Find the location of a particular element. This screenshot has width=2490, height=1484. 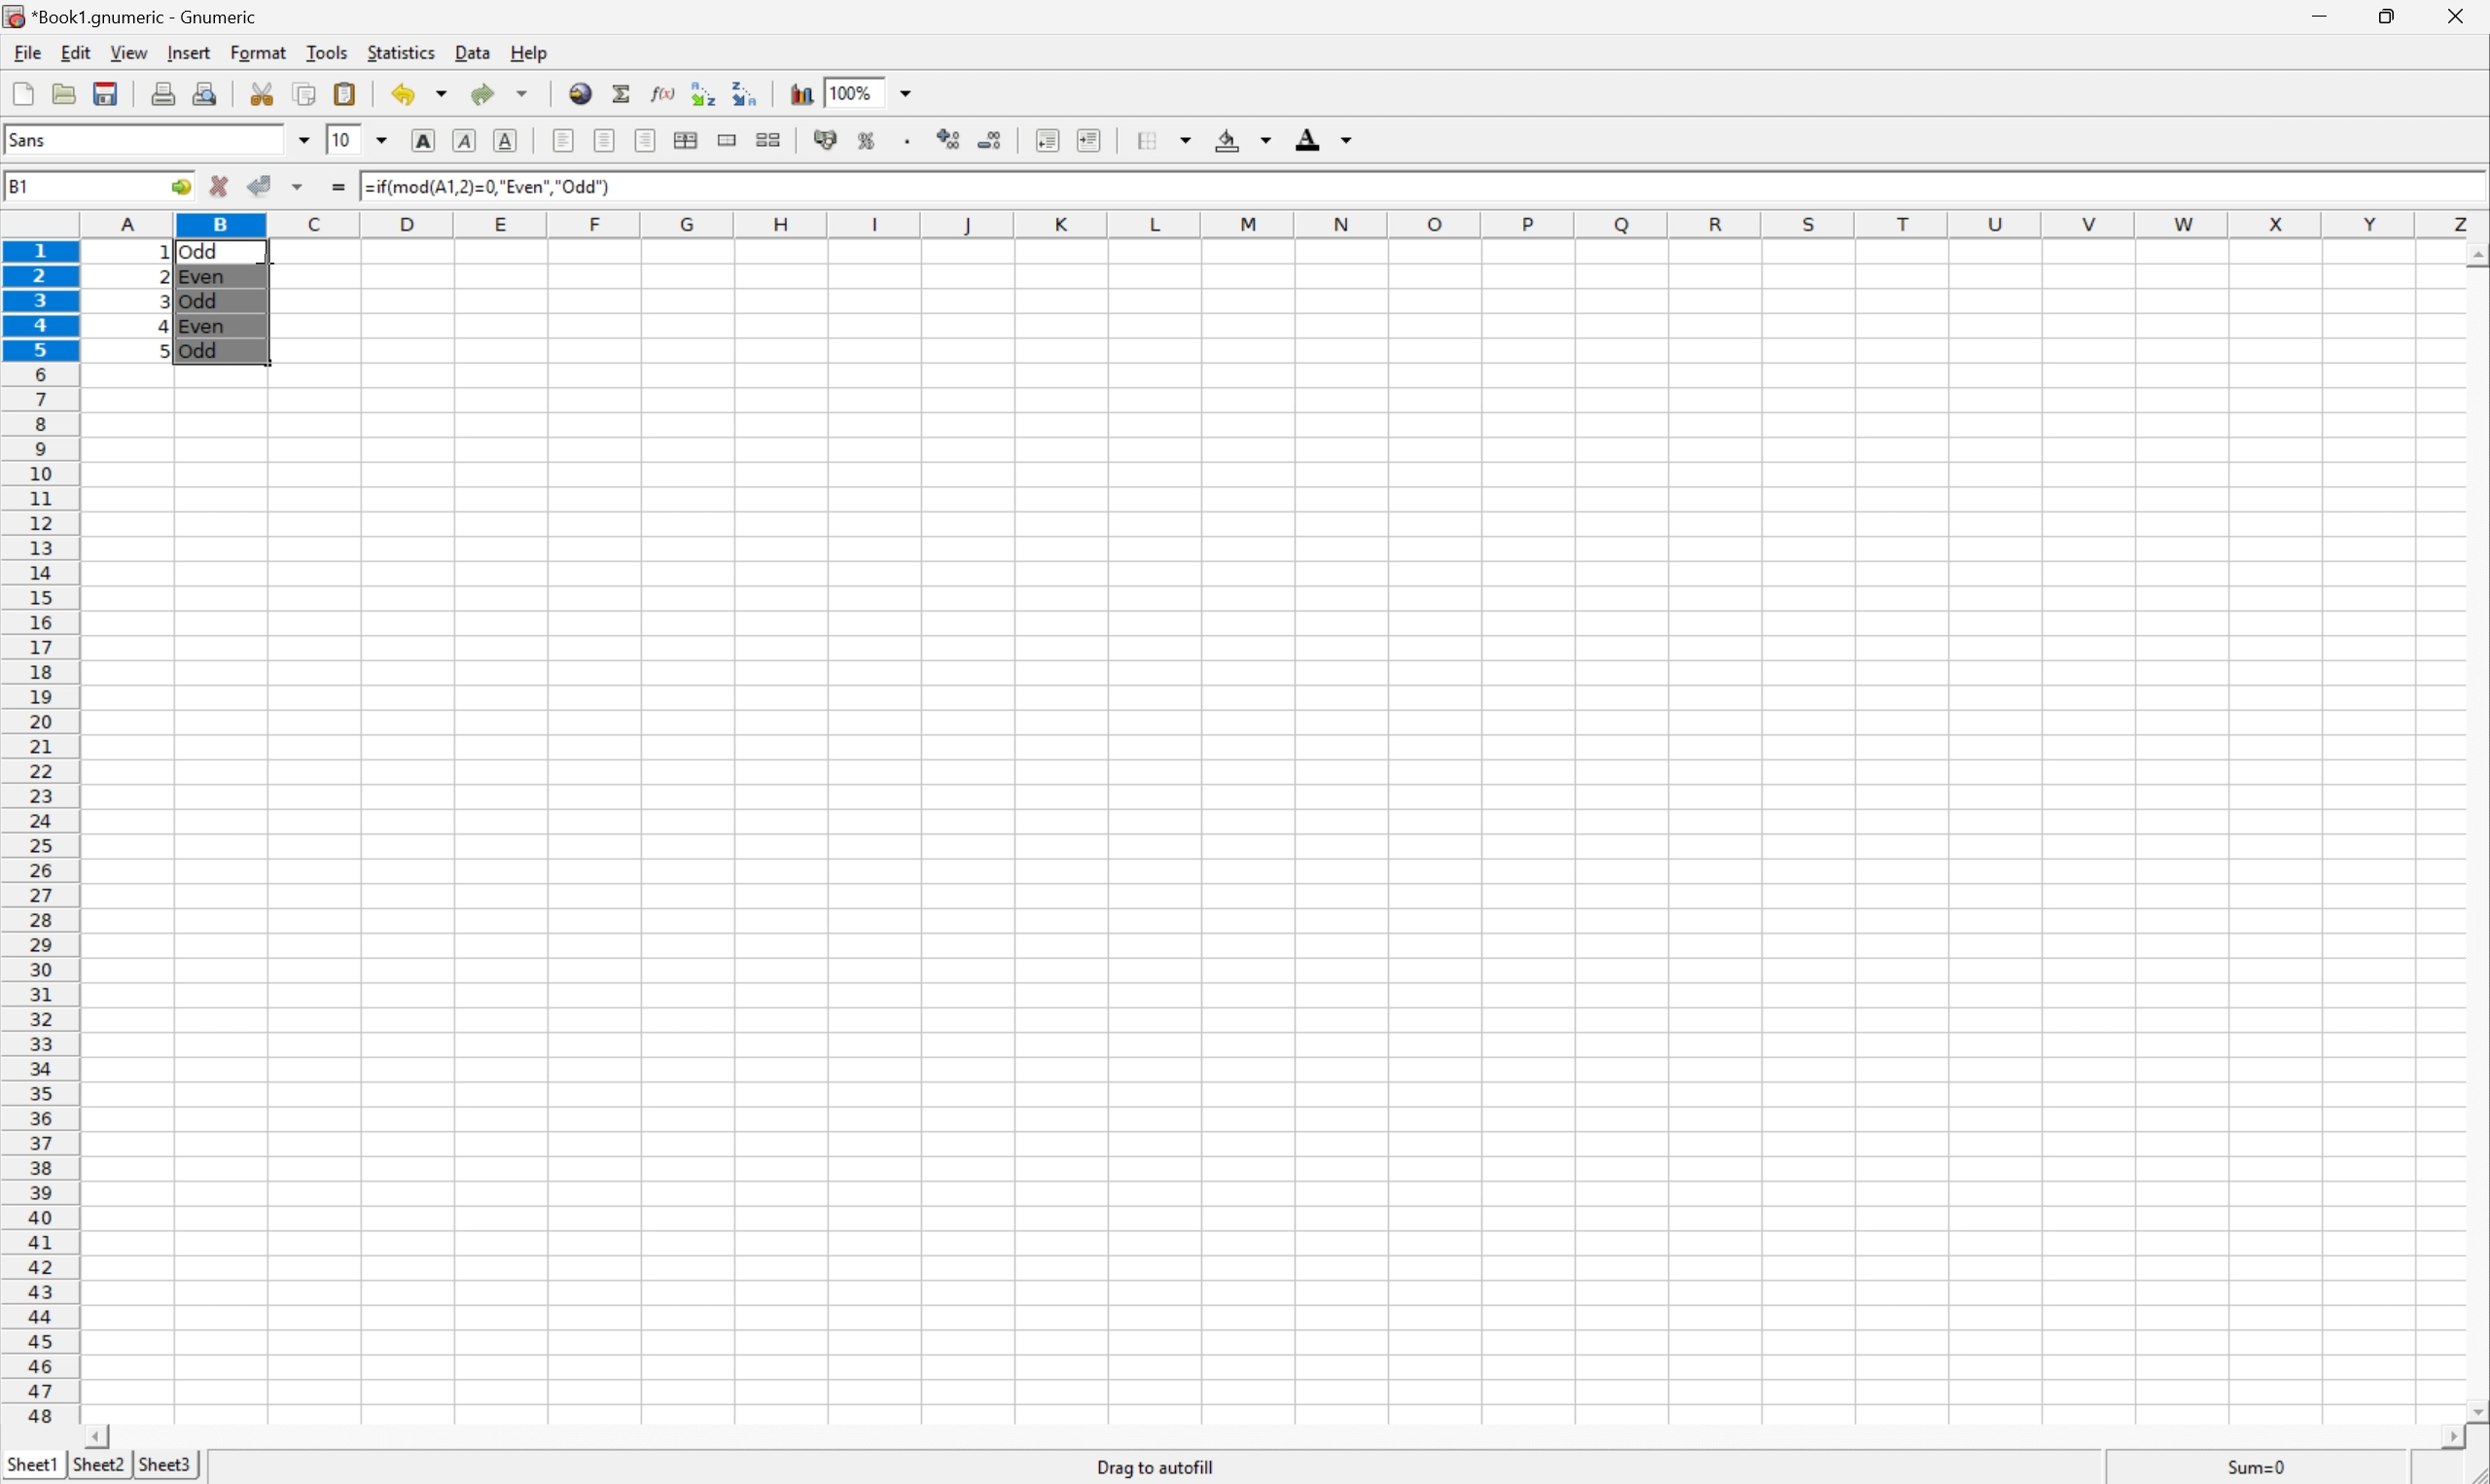

Enter formula is located at coordinates (335, 191).